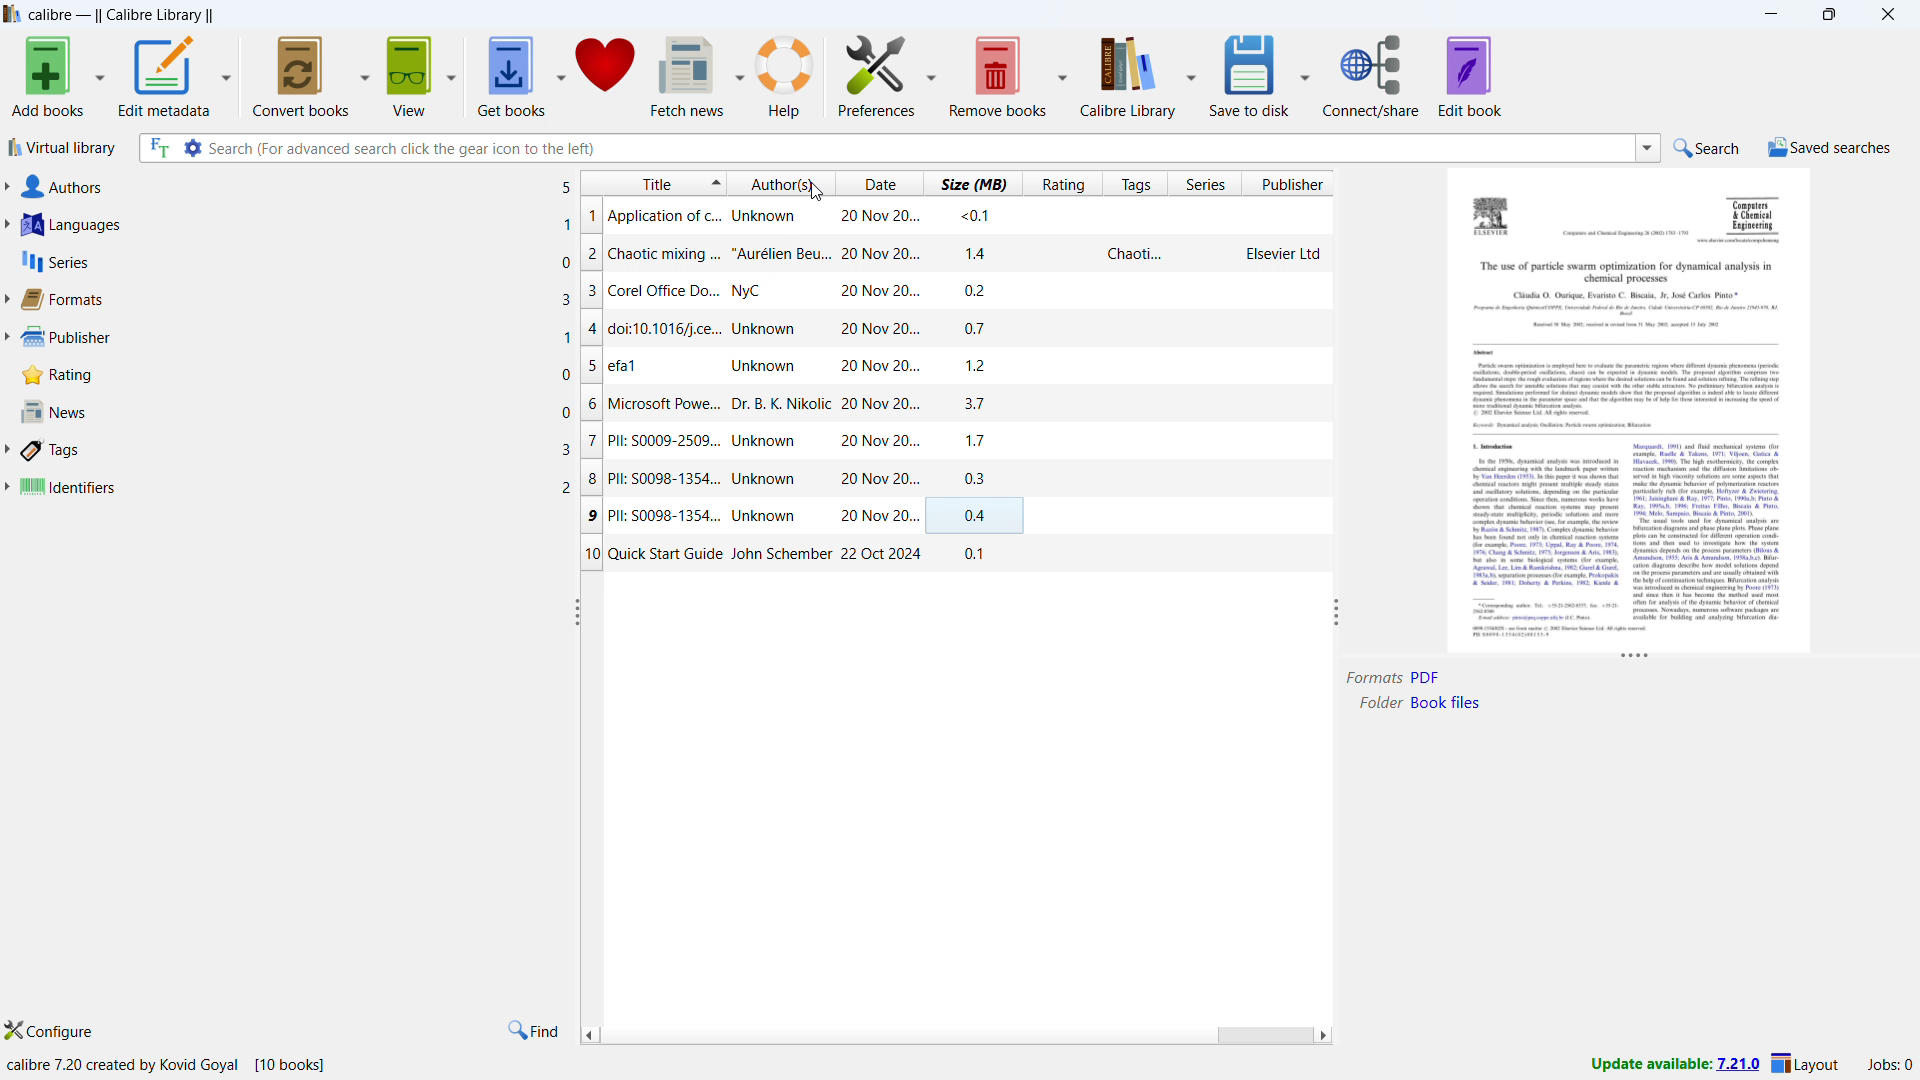 The width and height of the screenshot is (1920, 1080). What do you see at coordinates (1061, 73) in the screenshot?
I see `remobe books options` at bounding box center [1061, 73].